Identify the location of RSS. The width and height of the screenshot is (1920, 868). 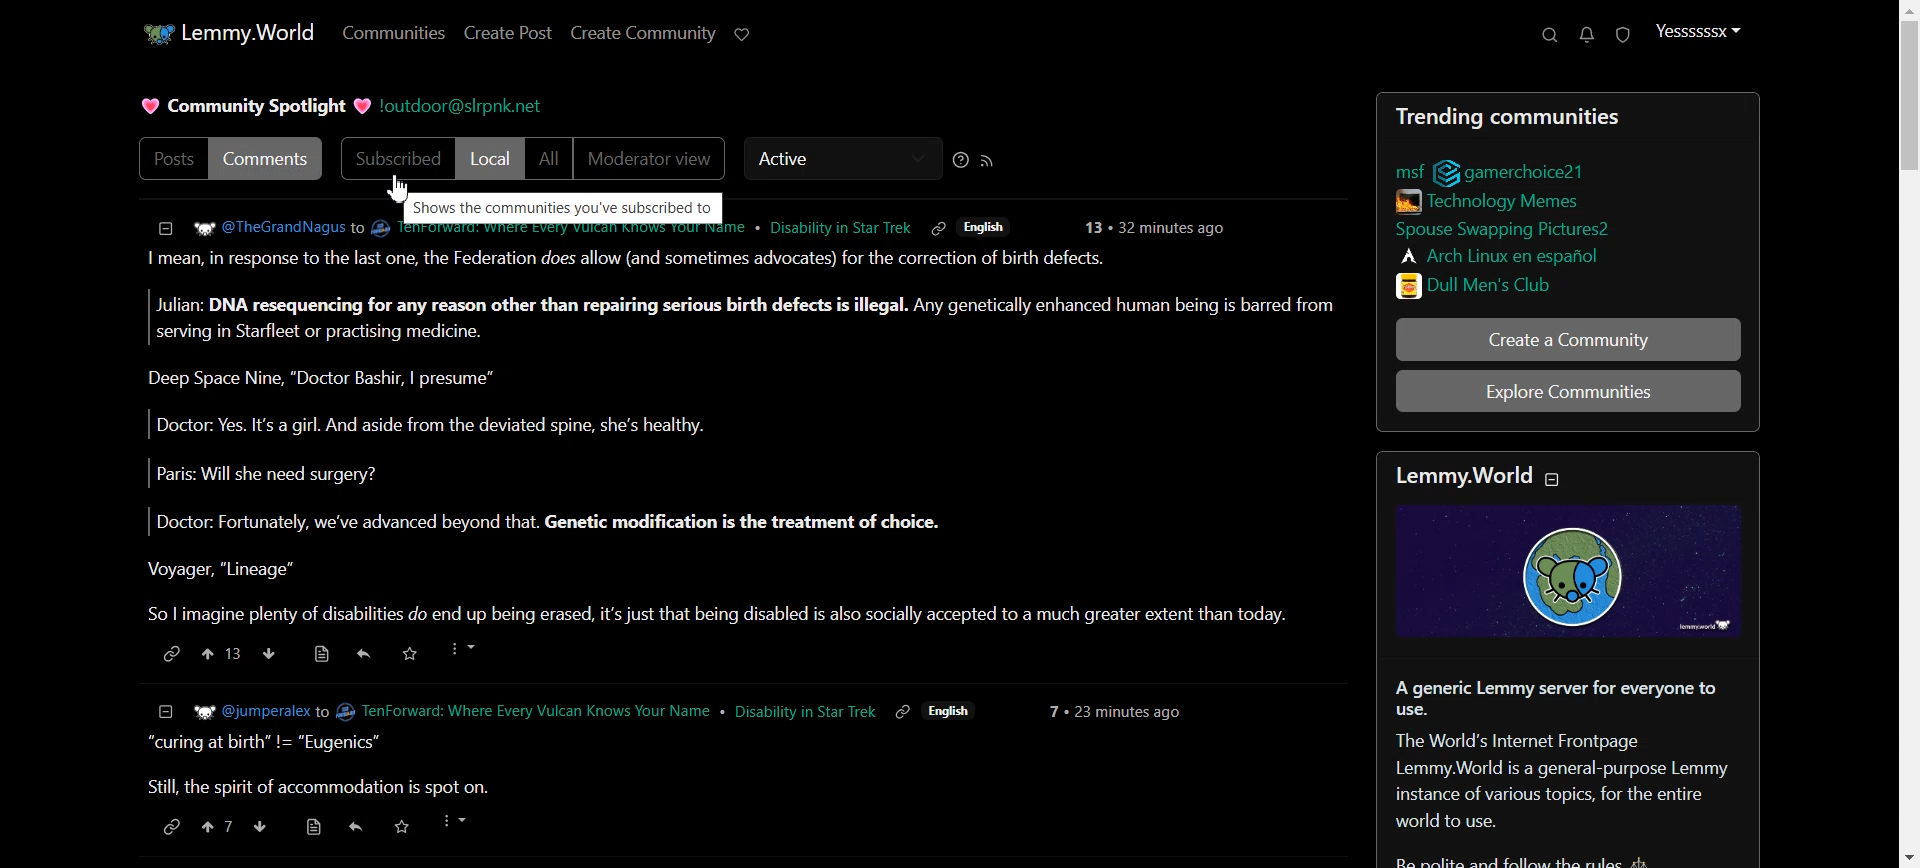
(988, 160).